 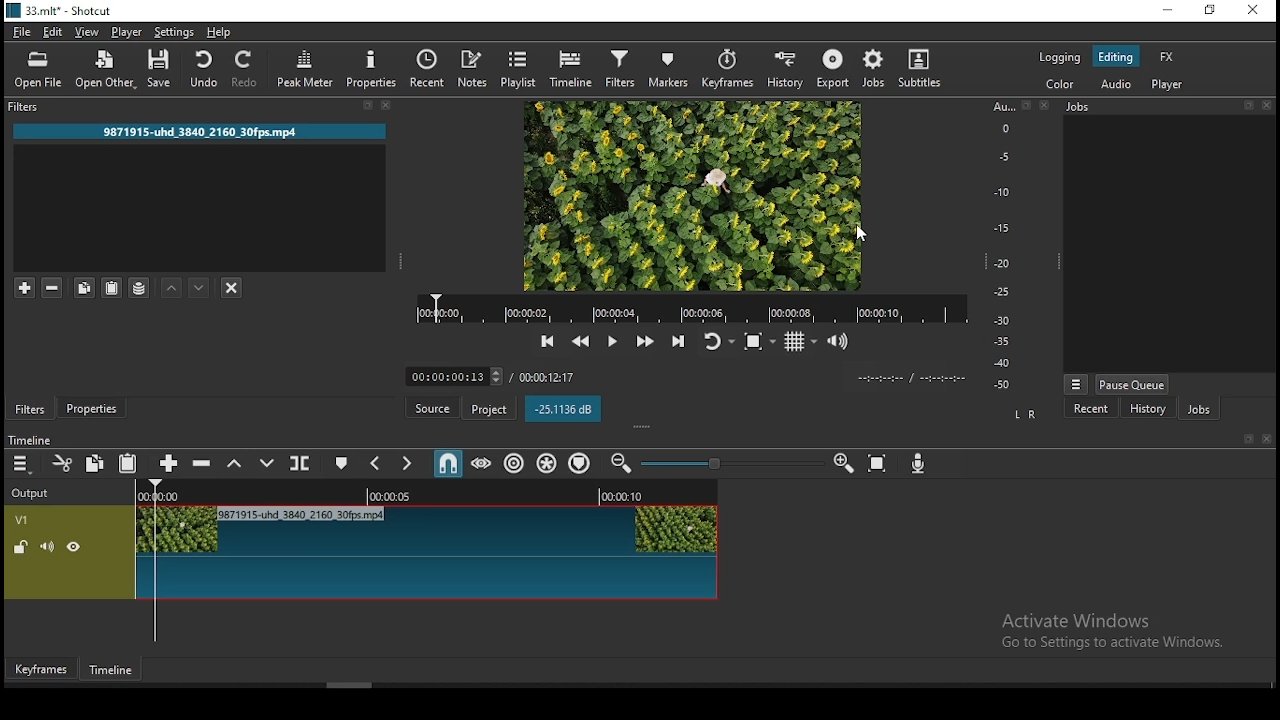 I want to click on bookmark, so click(x=1243, y=110).